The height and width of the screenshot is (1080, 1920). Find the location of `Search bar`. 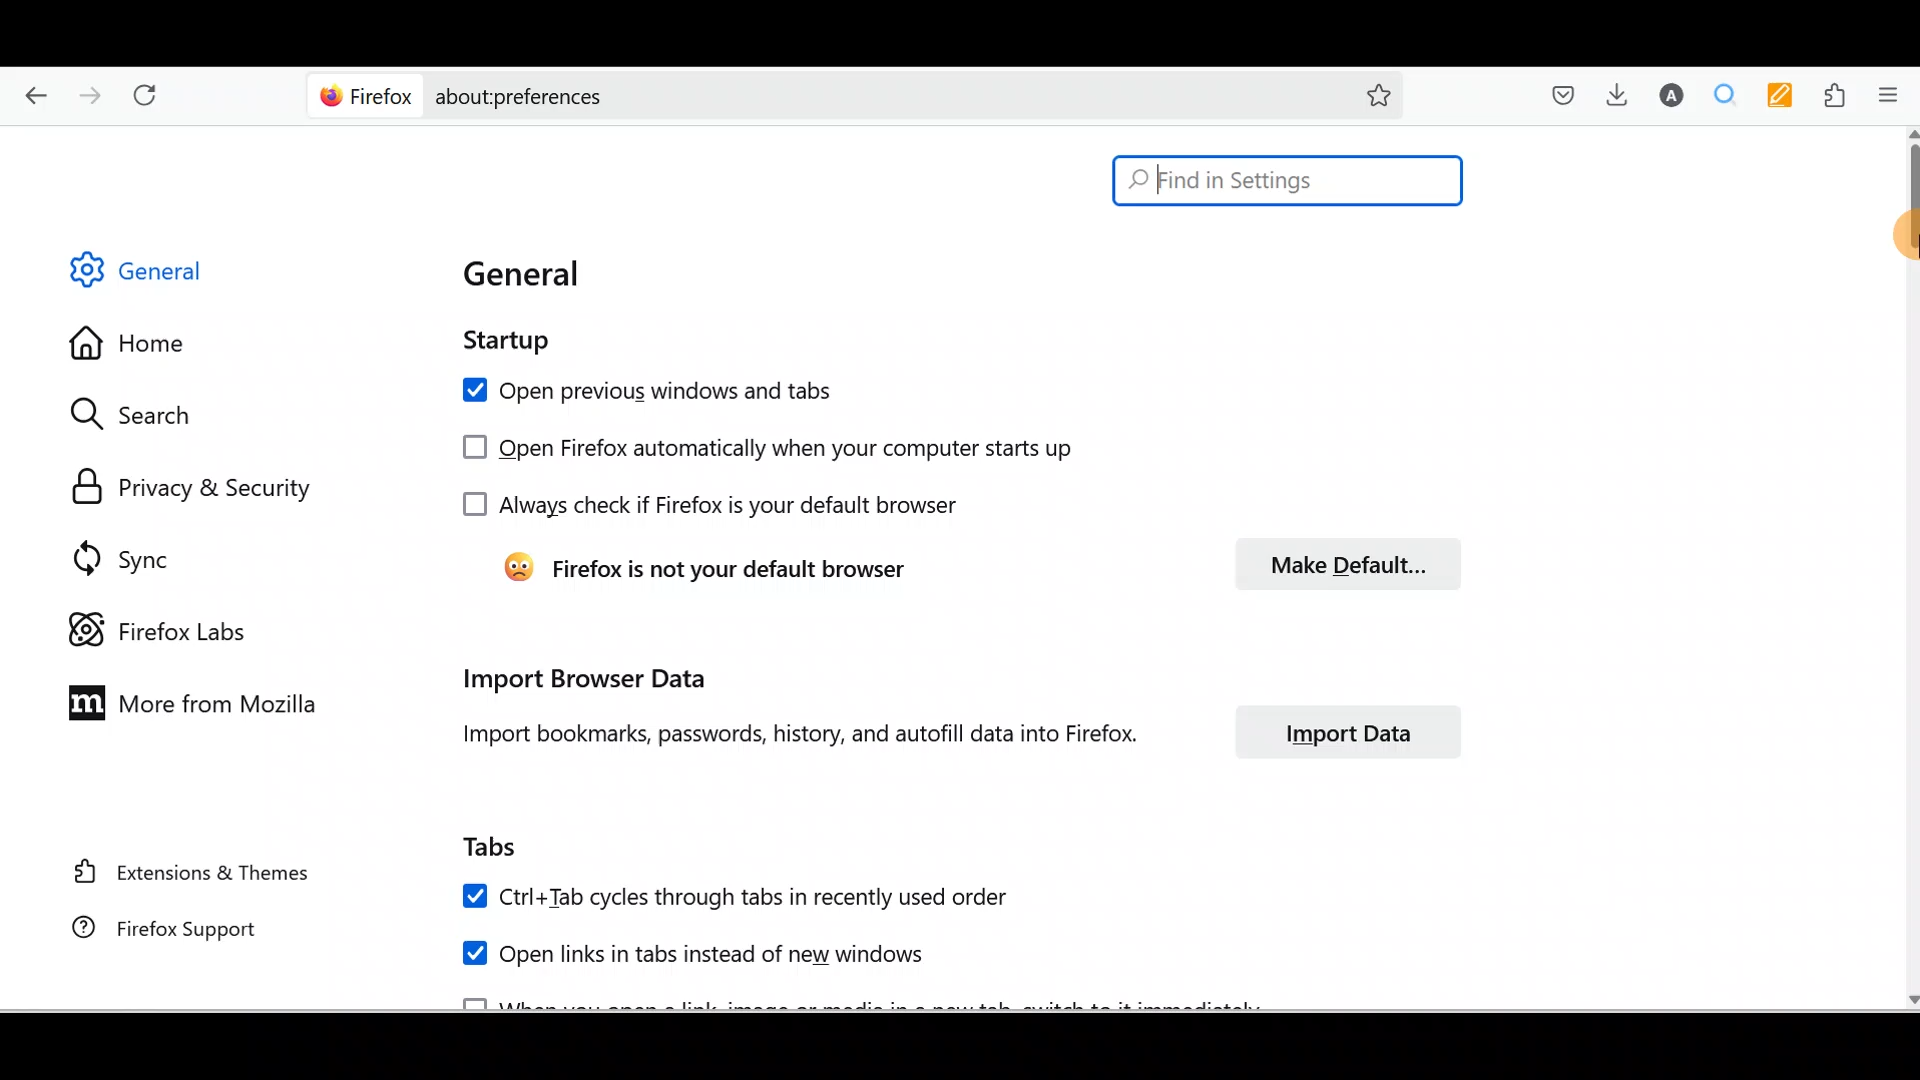

Search bar is located at coordinates (813, 96).